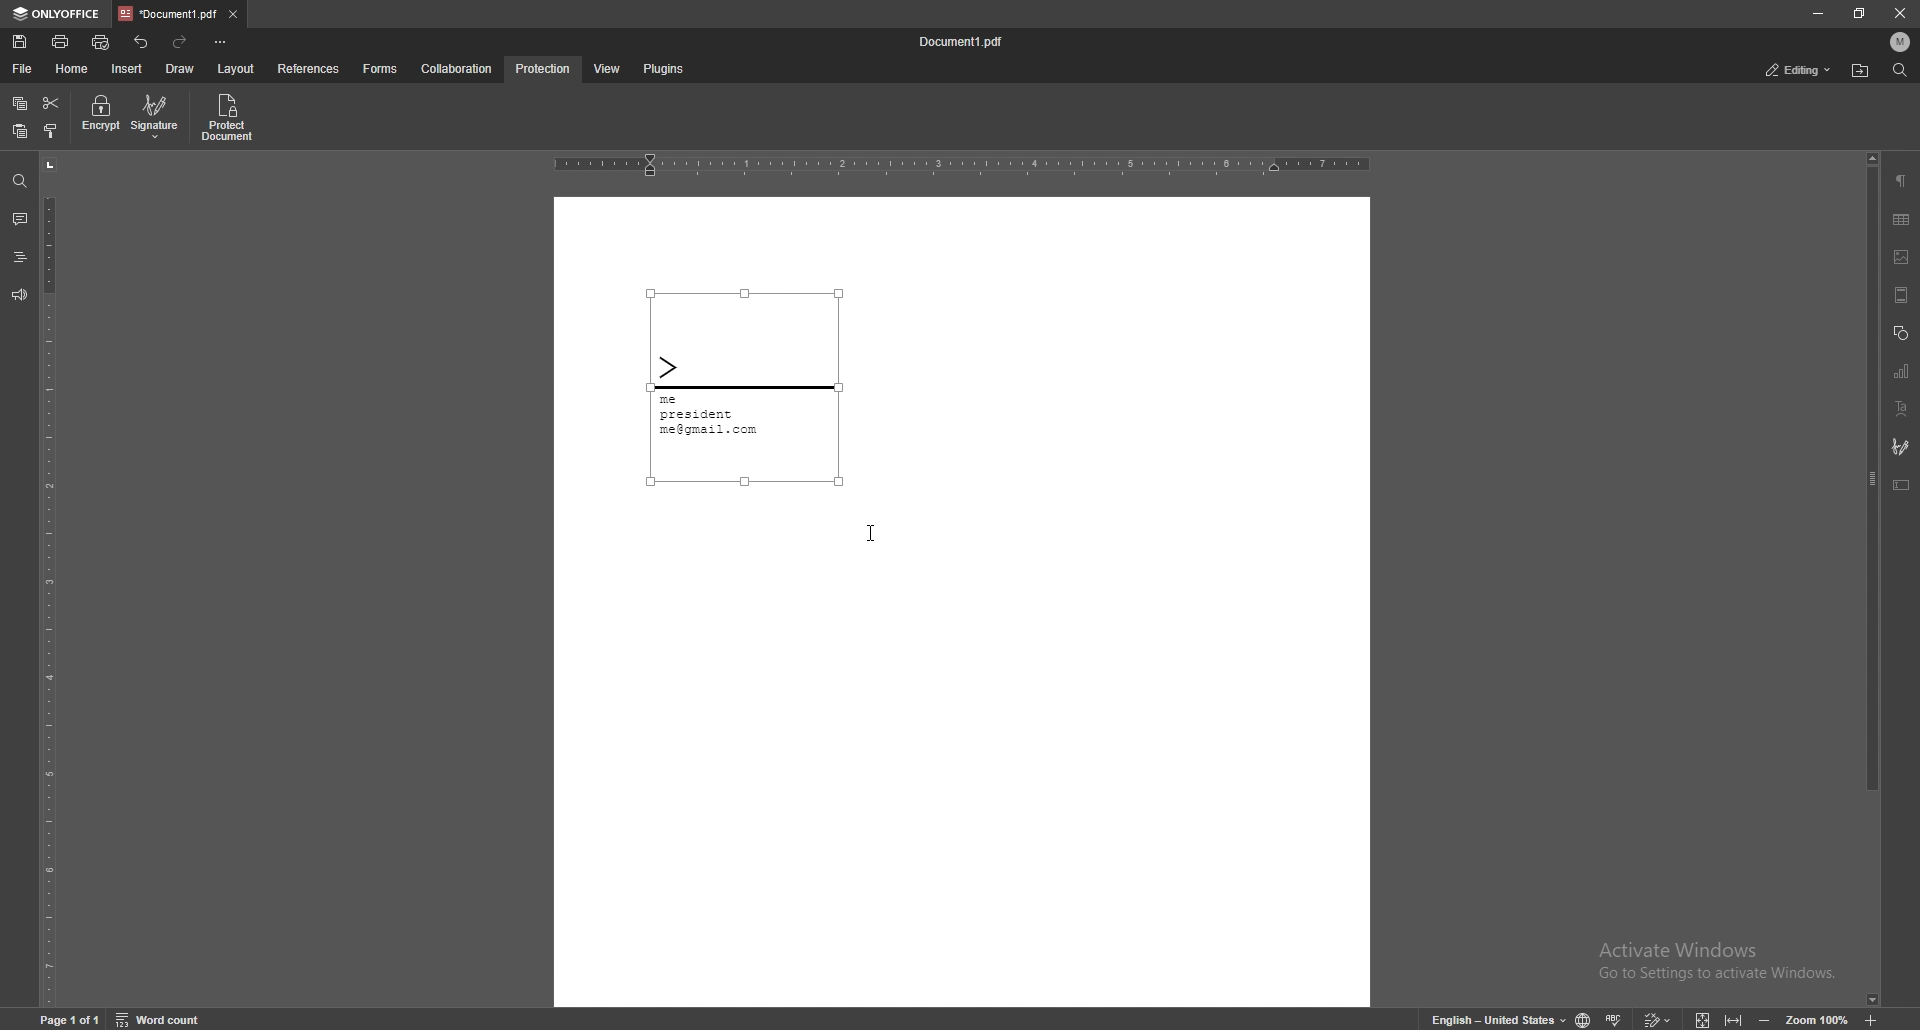 The width and height of the screenshot is (1920, 1030). Describe the element at coordinates (1901, 295) in the screenshot. I see `header and footer` at that location.